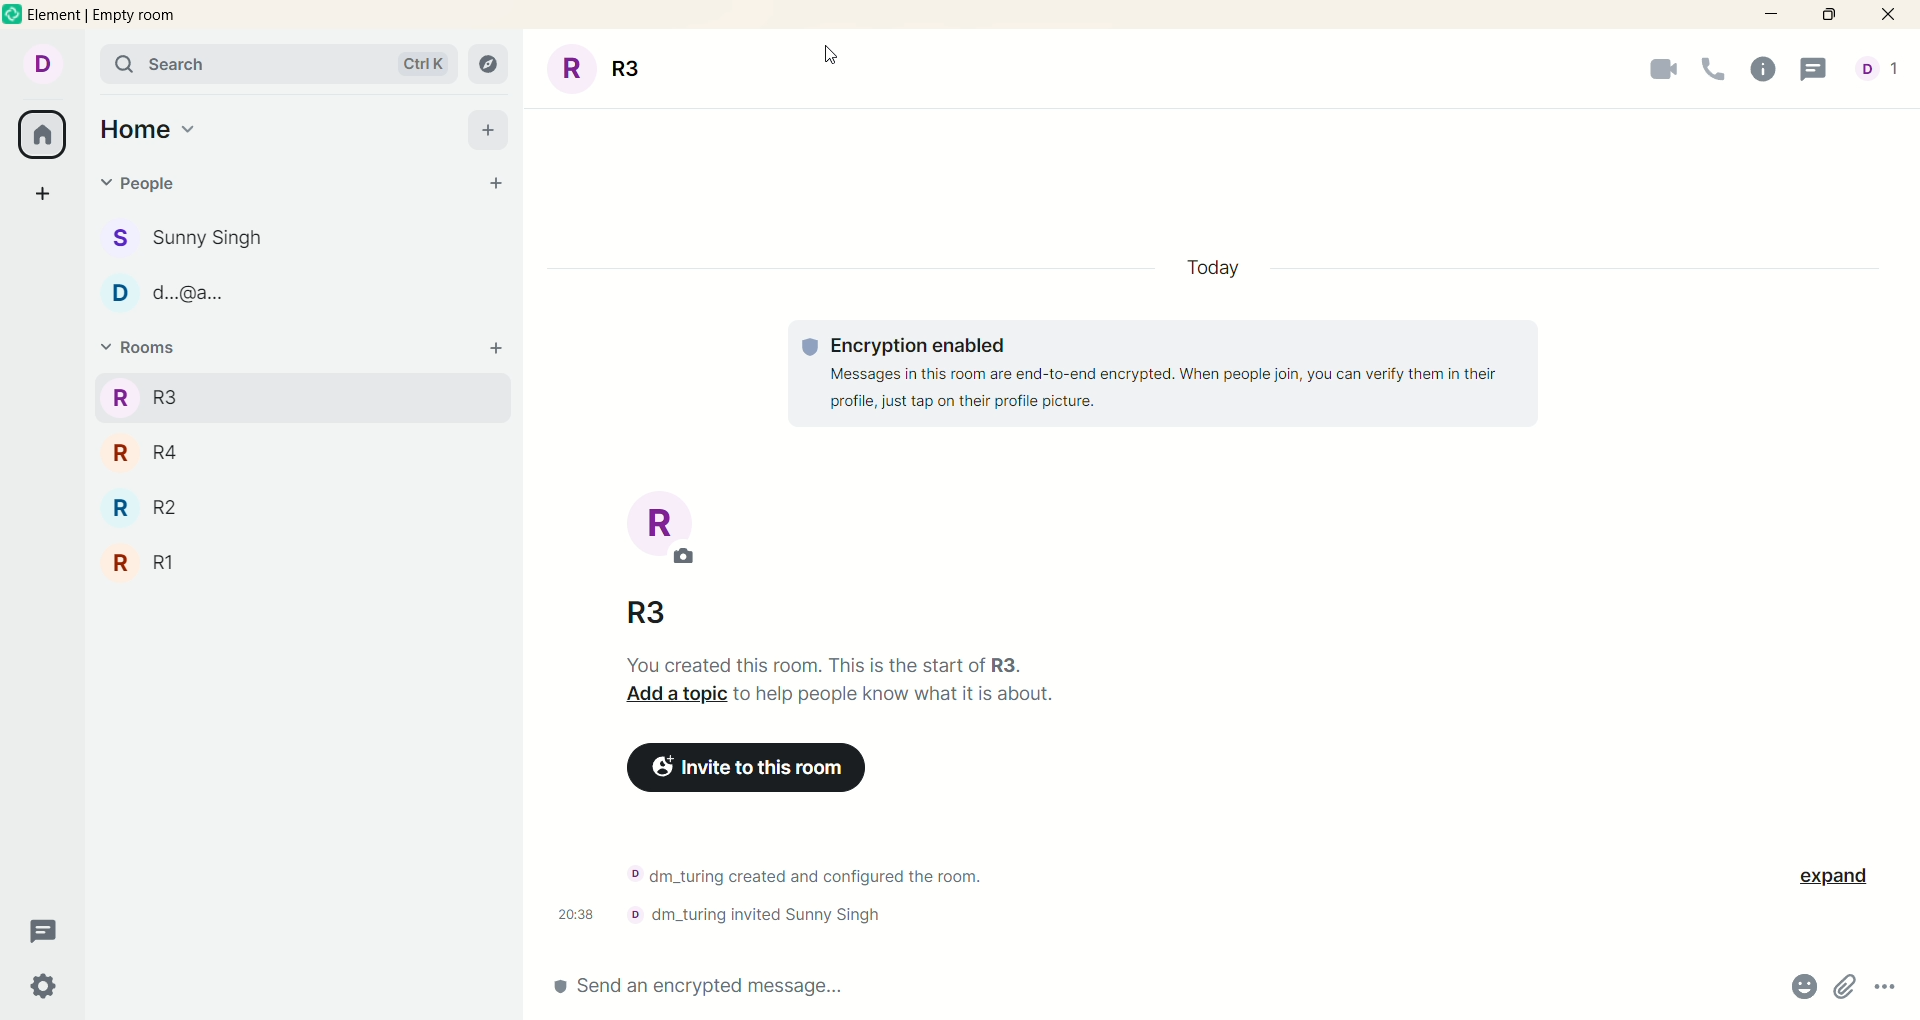 This screenshot has height=1020, width=1920. What do you see at coordinates (145, 509) in the screenshot?
I see `R R2` at bounding box center [145, 509].